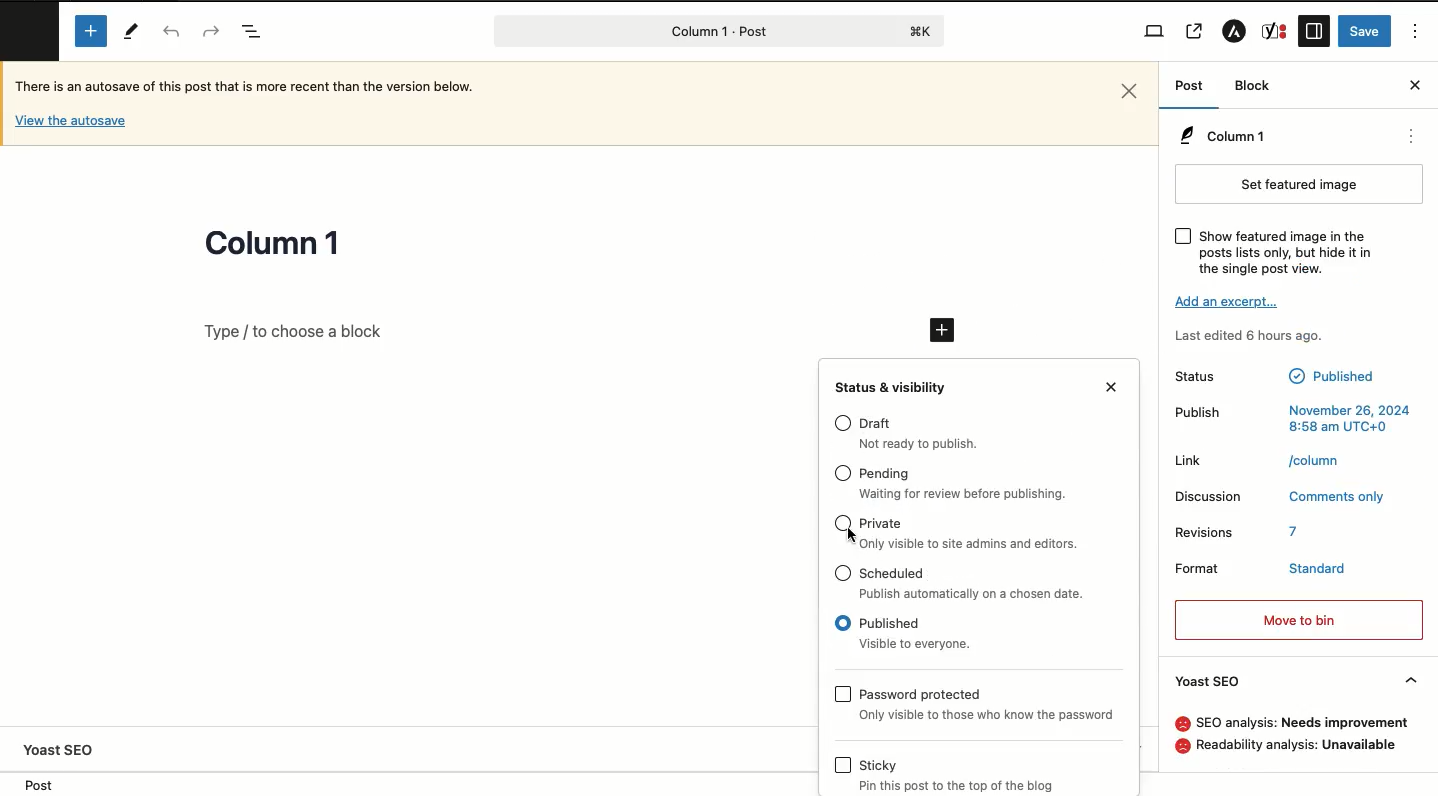 The image size is (1438, 796). What do you see at coordinates (967, 786) in the screenshot?
I see `Sticky` at bounding box center [967, 786].